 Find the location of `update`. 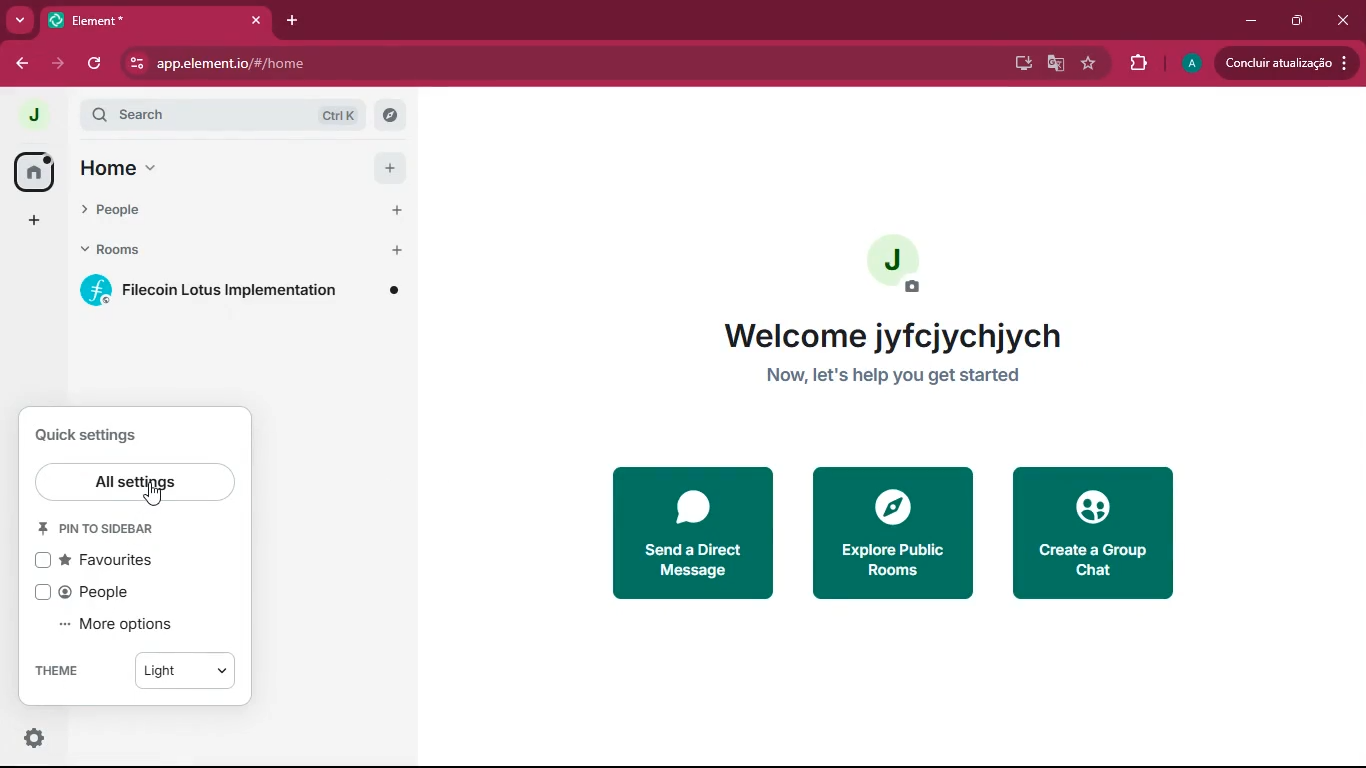

update is located at coordinates (1285, 62).